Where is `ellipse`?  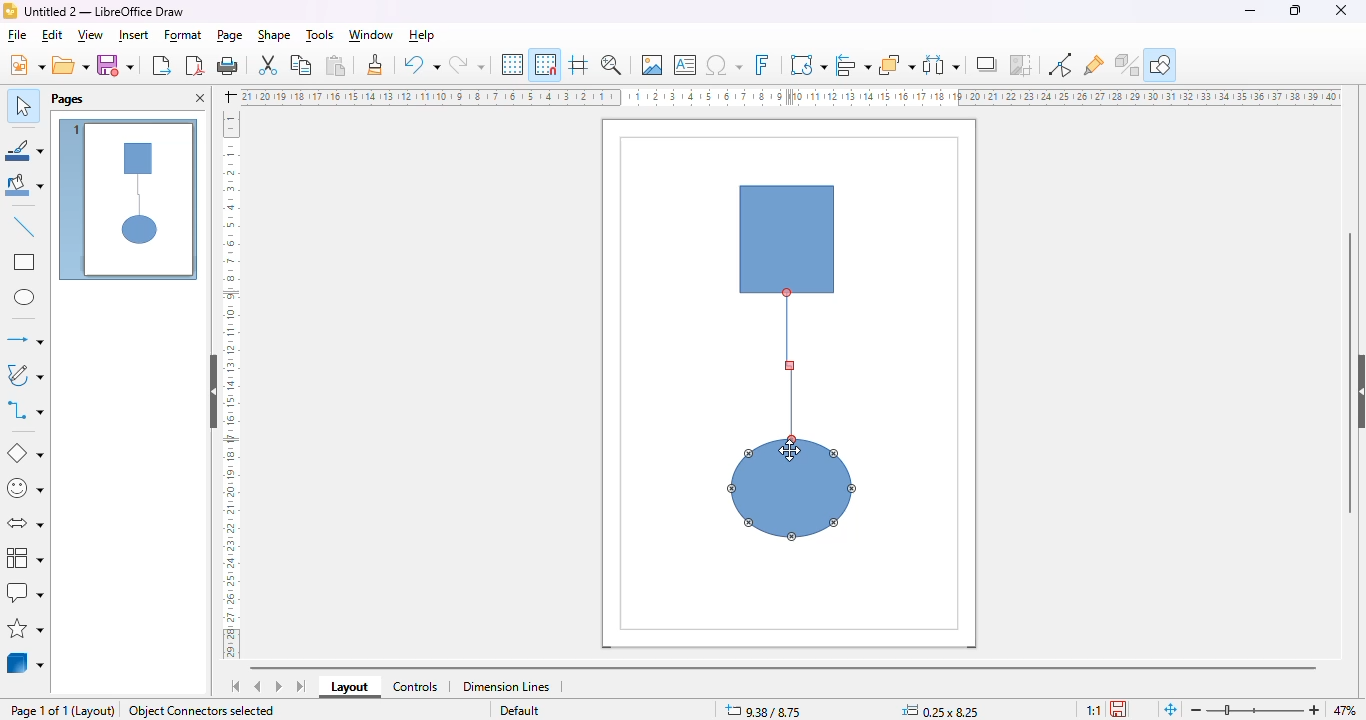 ellipse is located at coordinates (24, 297).